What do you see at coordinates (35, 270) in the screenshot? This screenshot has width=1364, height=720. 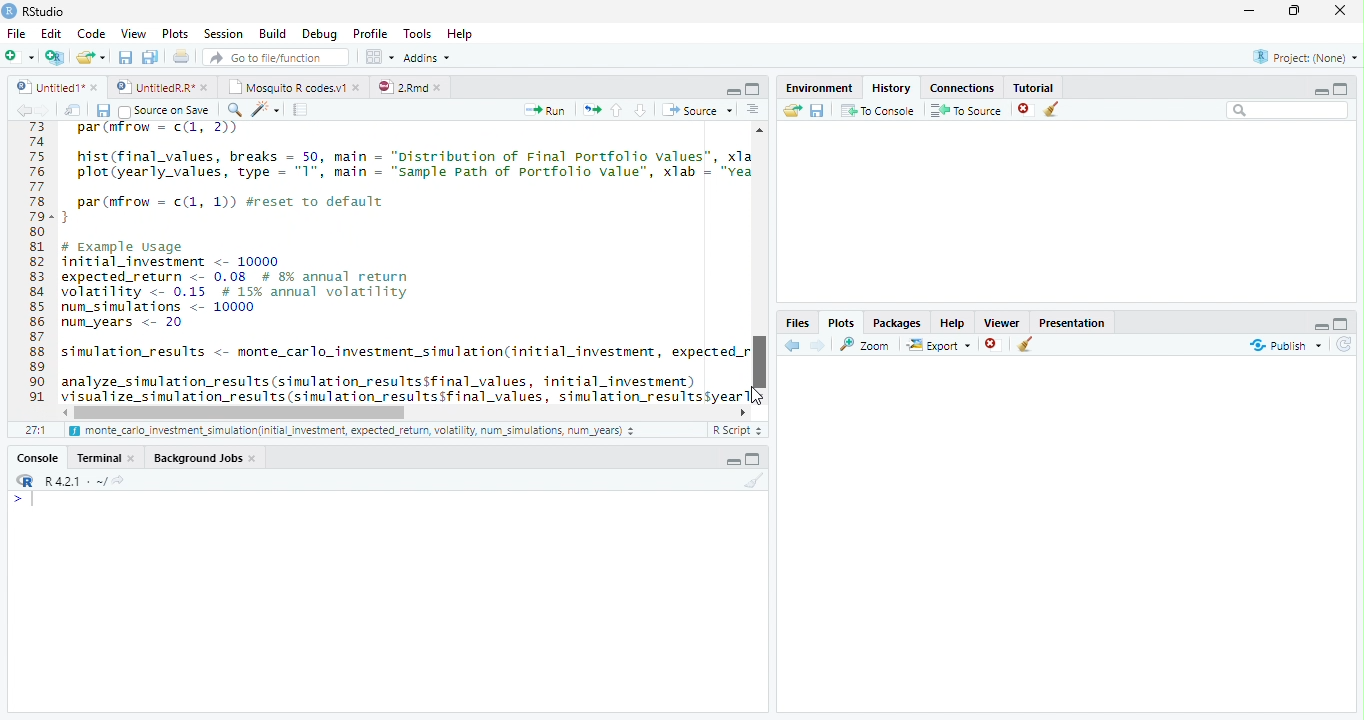 I see `Line Numbers` at bounding box center [35, 270].